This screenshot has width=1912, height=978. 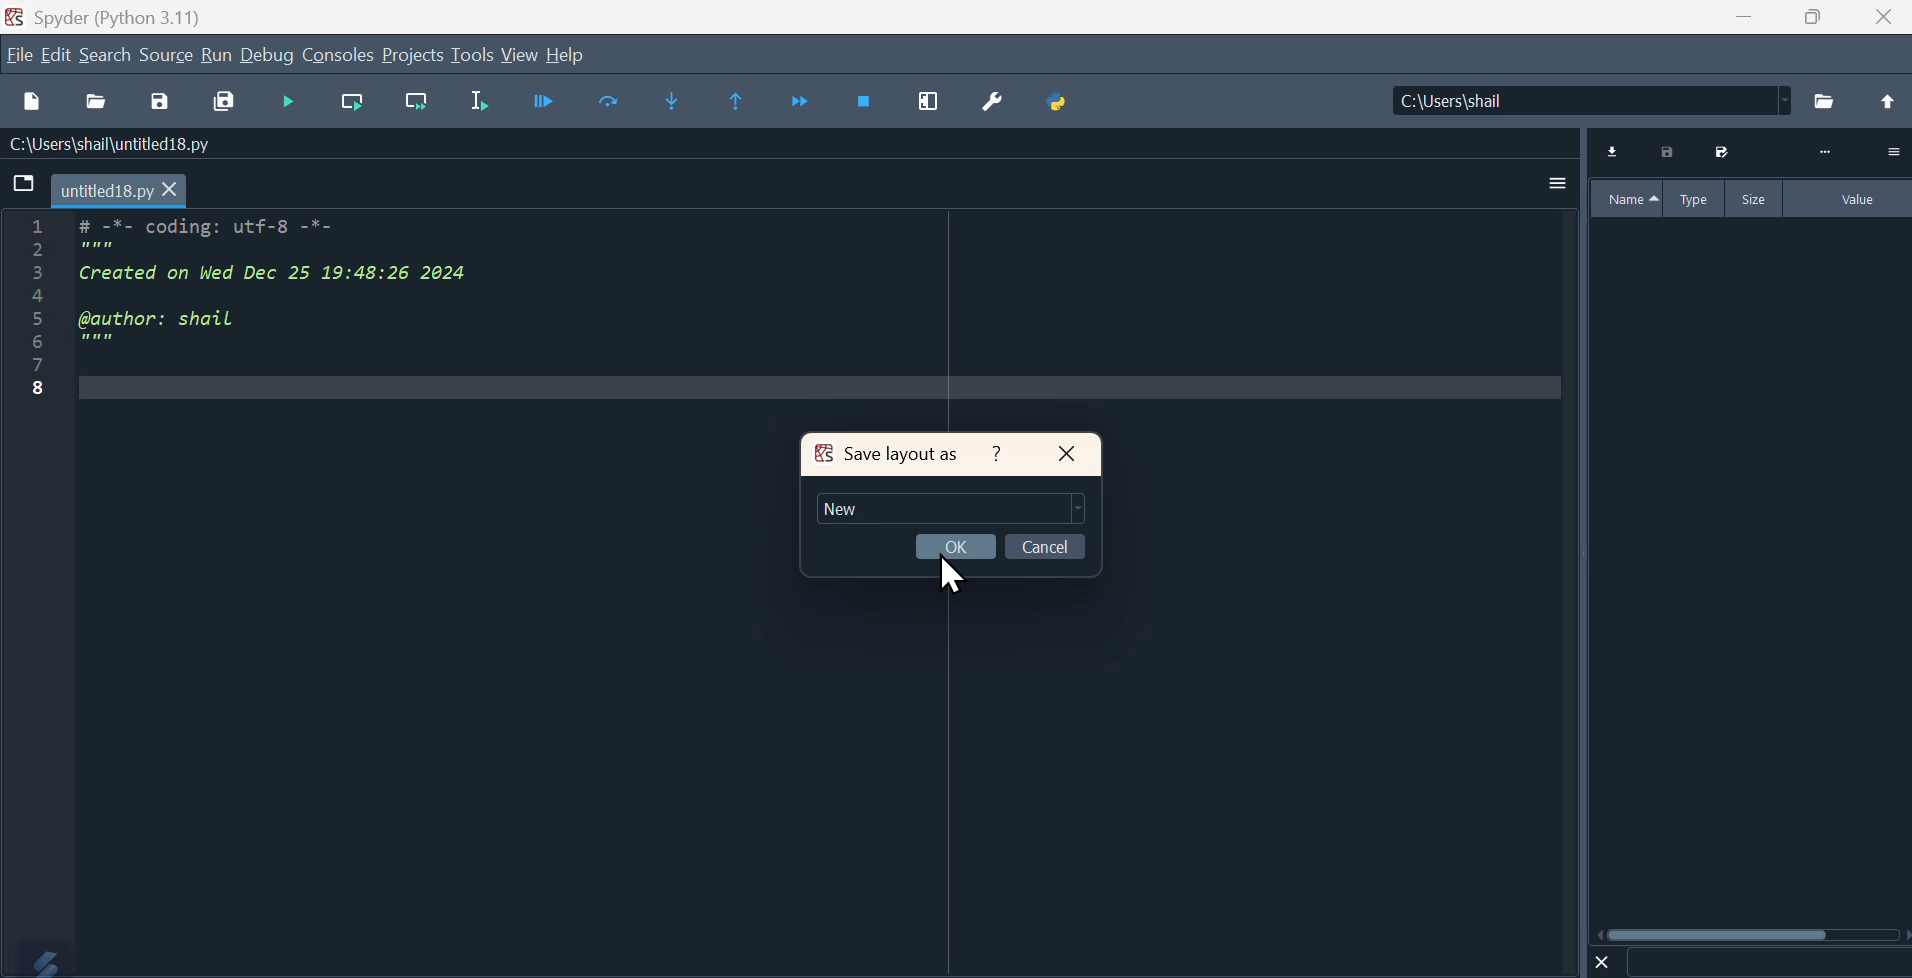 I want to click on Open up, so click(x=1885, y=103).